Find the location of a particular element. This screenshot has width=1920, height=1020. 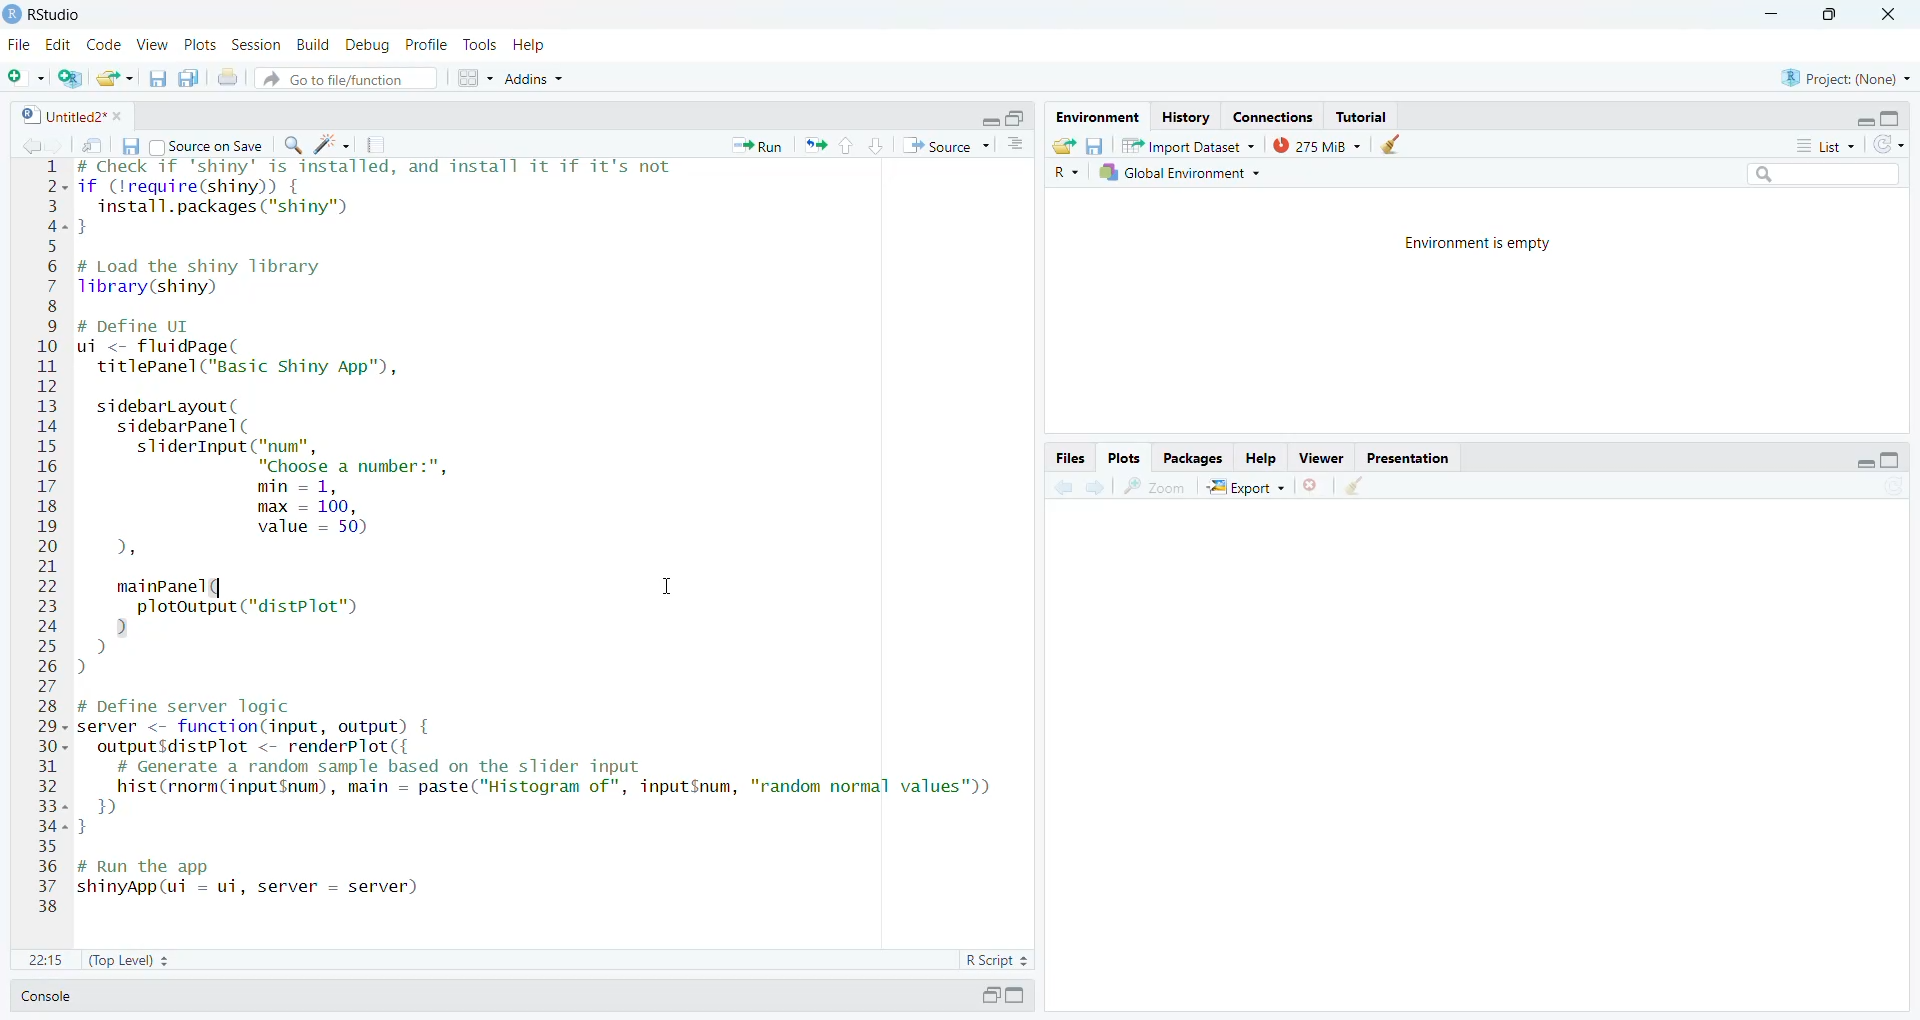

Project(None) is located at coordinates (1847, 78).